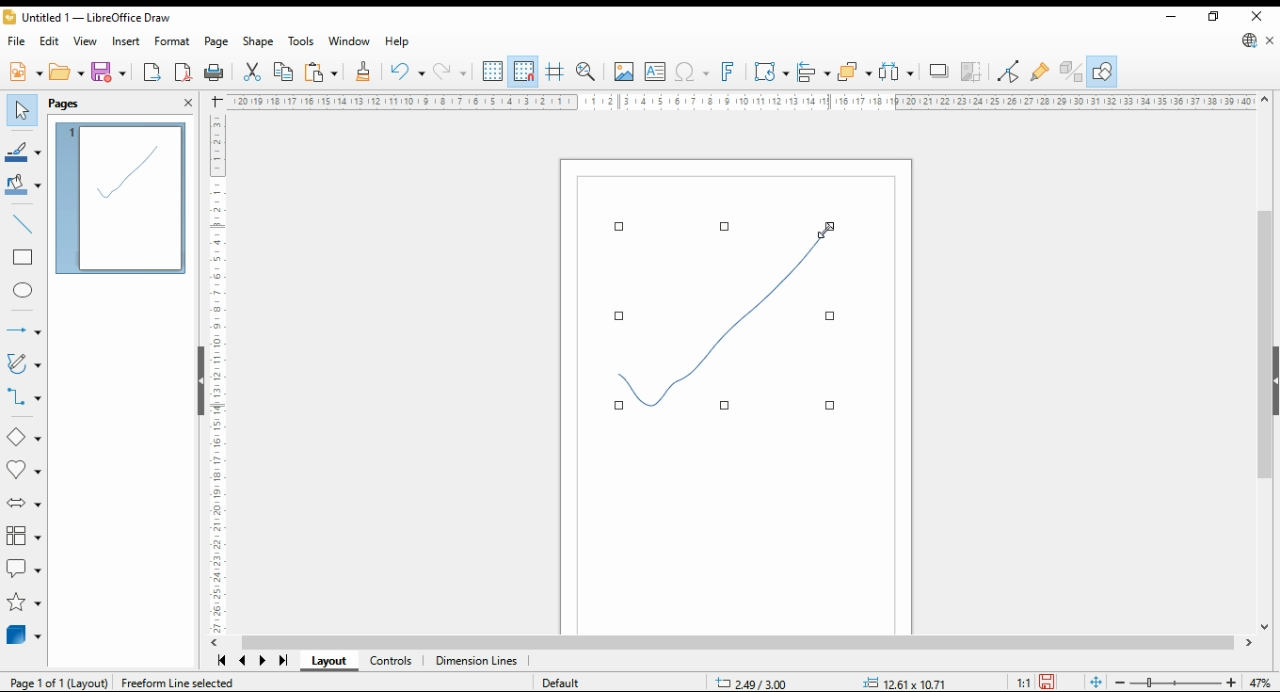 The width and height of the screenshot is (1280, 692). I want to click on show gluepoint function, so click(1041, 72).